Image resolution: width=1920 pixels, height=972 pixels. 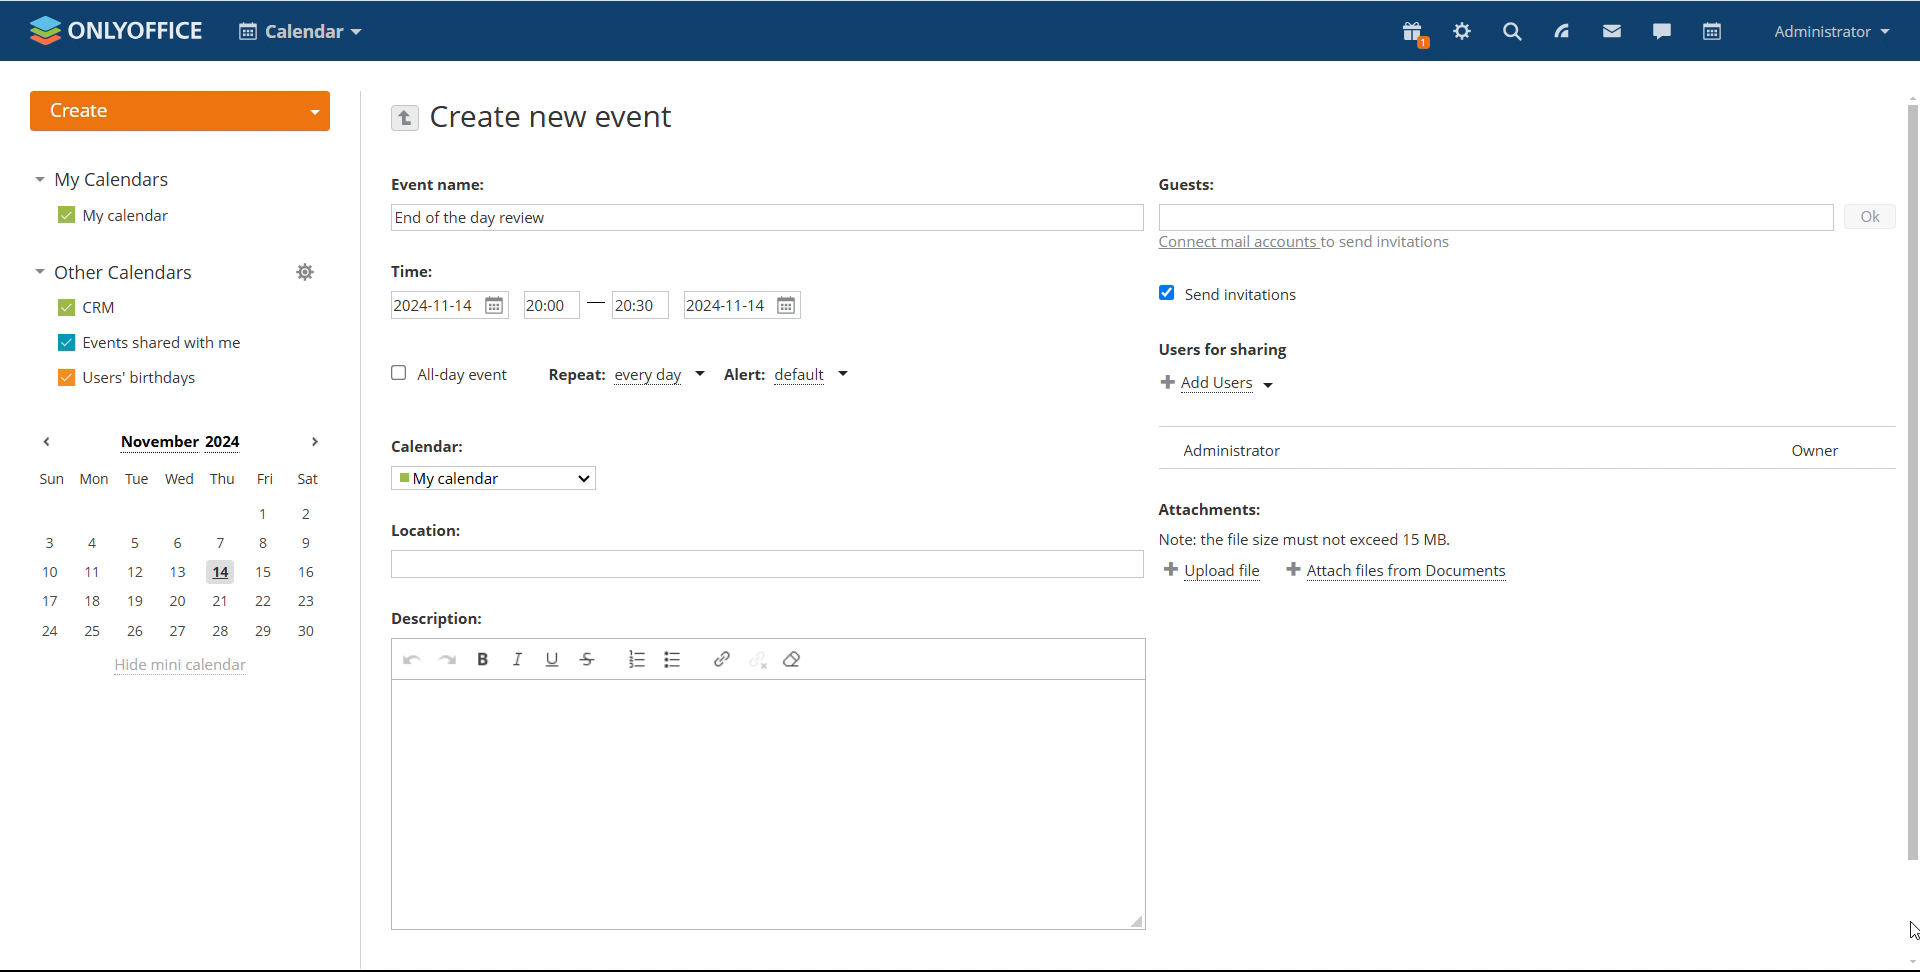 What do you see at coordinates (116, 271) in the screenshot?
I see `other calendars` at bounding box center [116, 271].